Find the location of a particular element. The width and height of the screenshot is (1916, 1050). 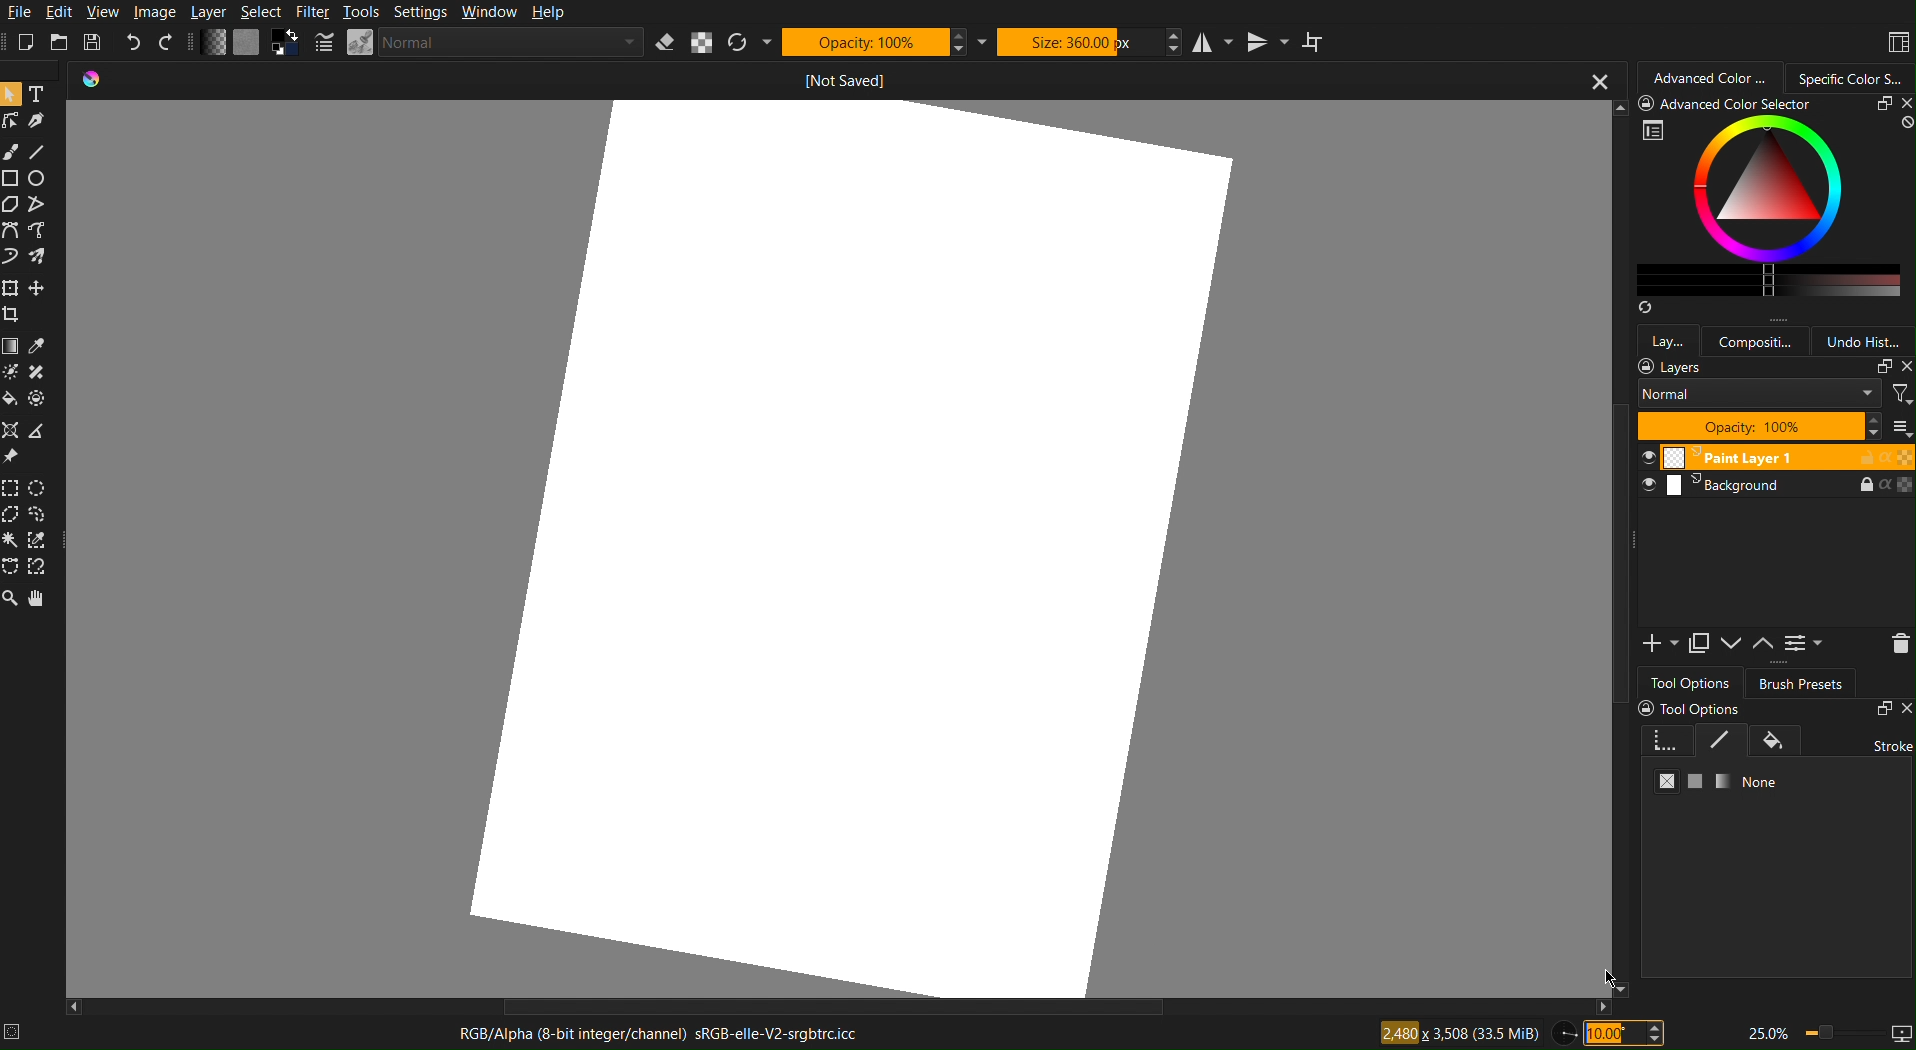

Similar Color Selection Tool is located at coordinates (36, 541).